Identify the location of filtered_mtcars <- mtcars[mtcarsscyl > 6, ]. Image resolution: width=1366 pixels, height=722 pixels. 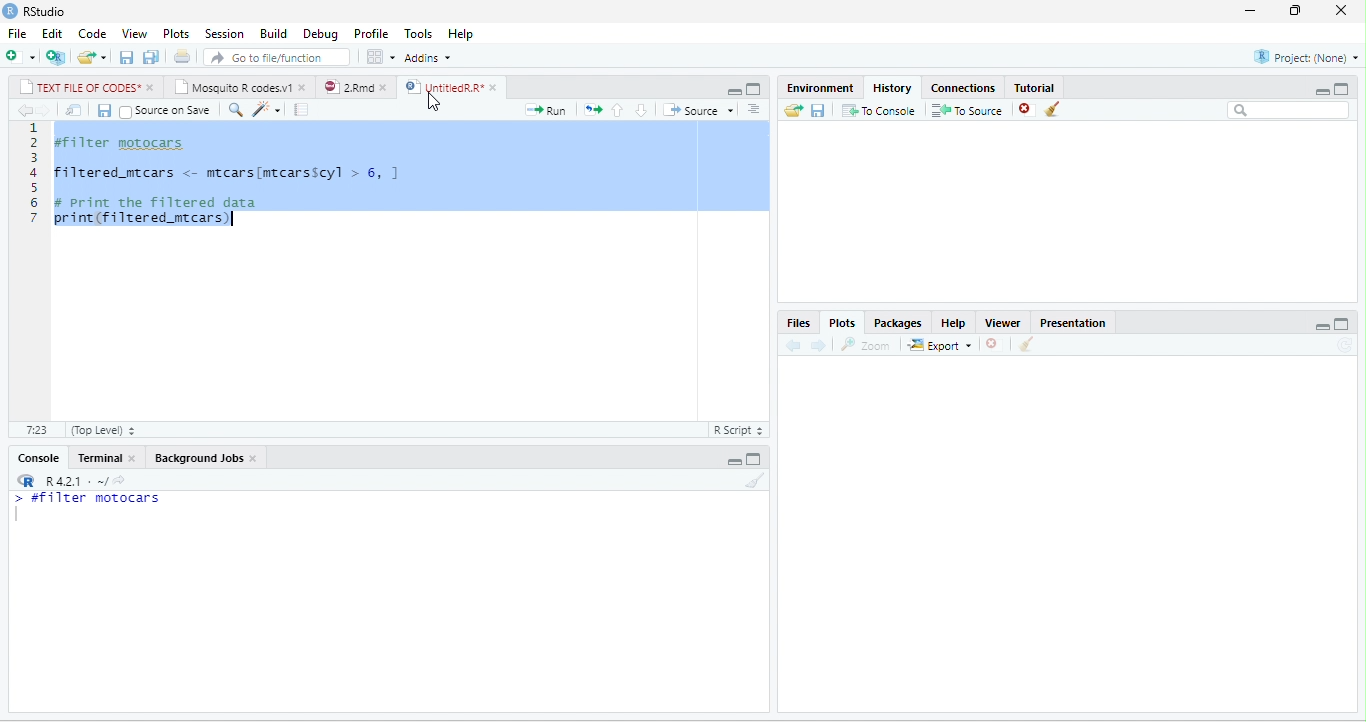
(227, 173).